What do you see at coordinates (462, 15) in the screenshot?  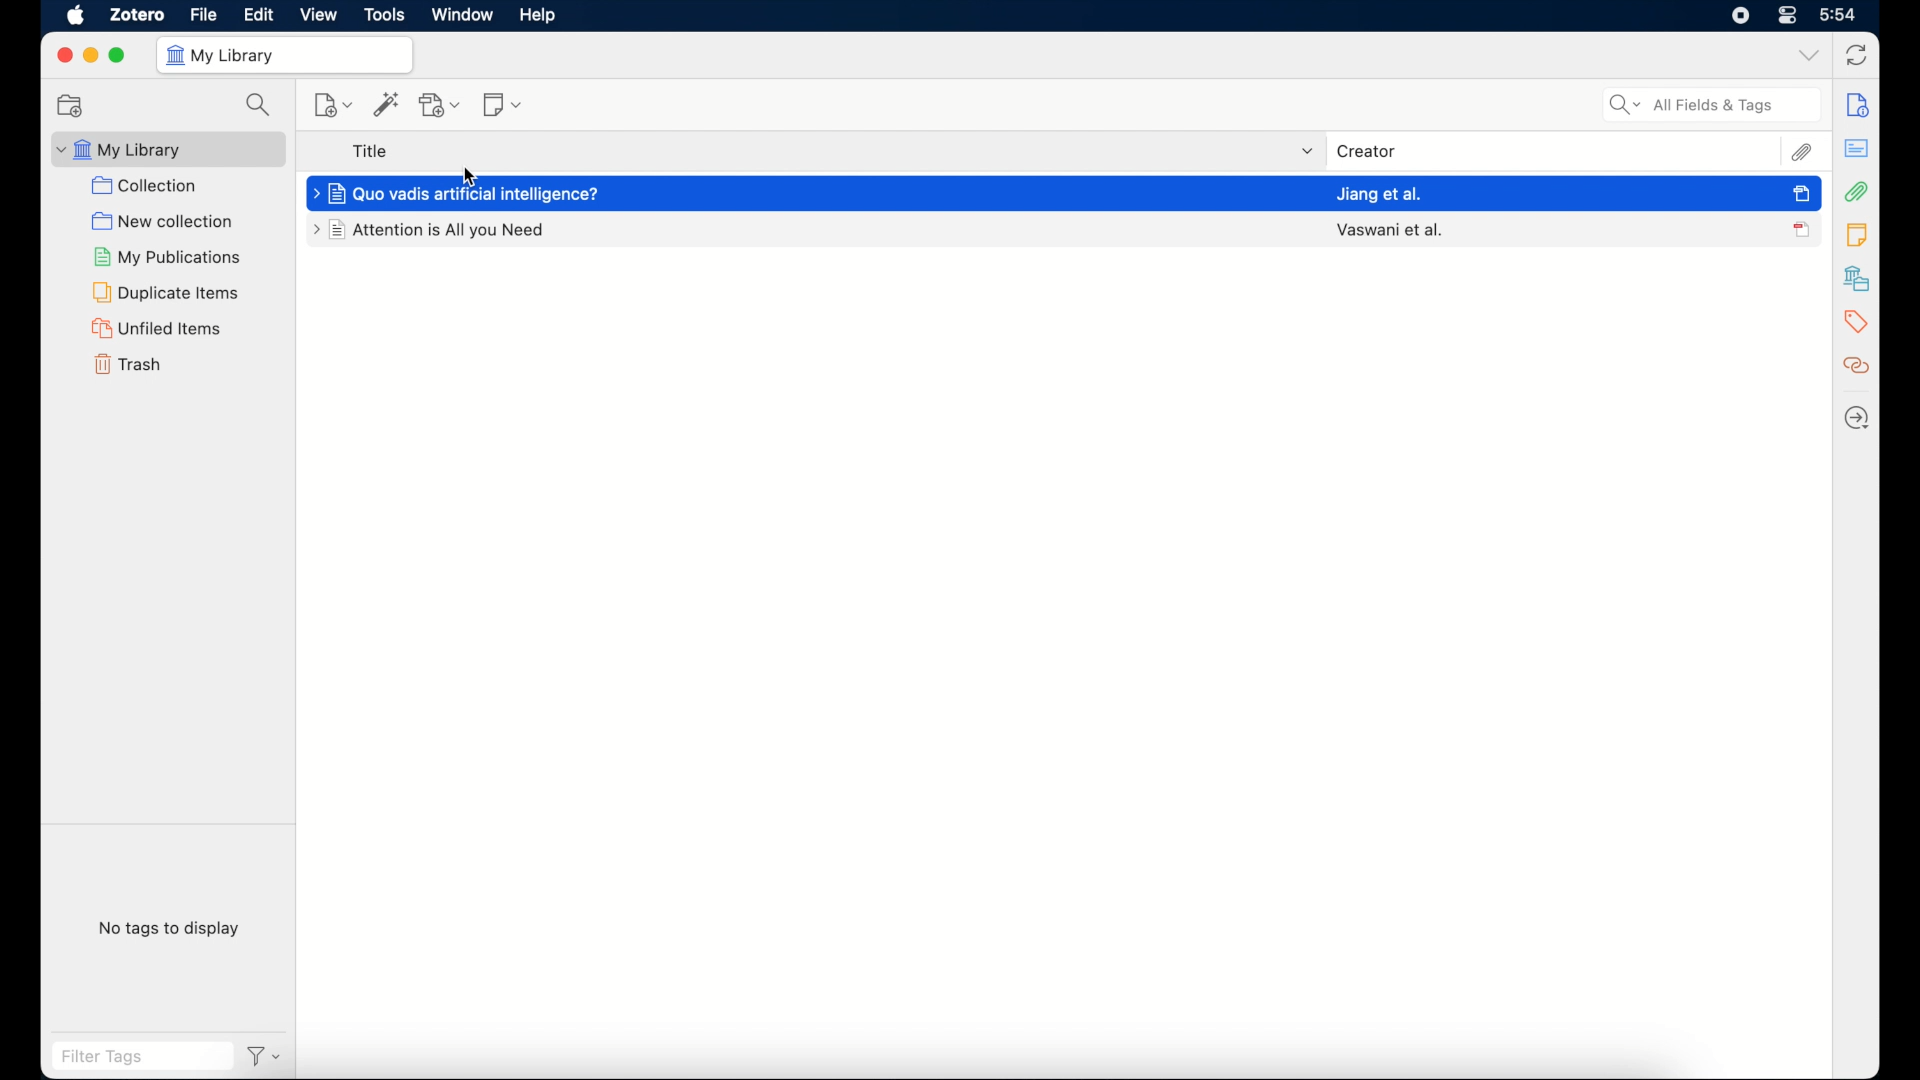 I see `window` at bounding box center [462, 15].